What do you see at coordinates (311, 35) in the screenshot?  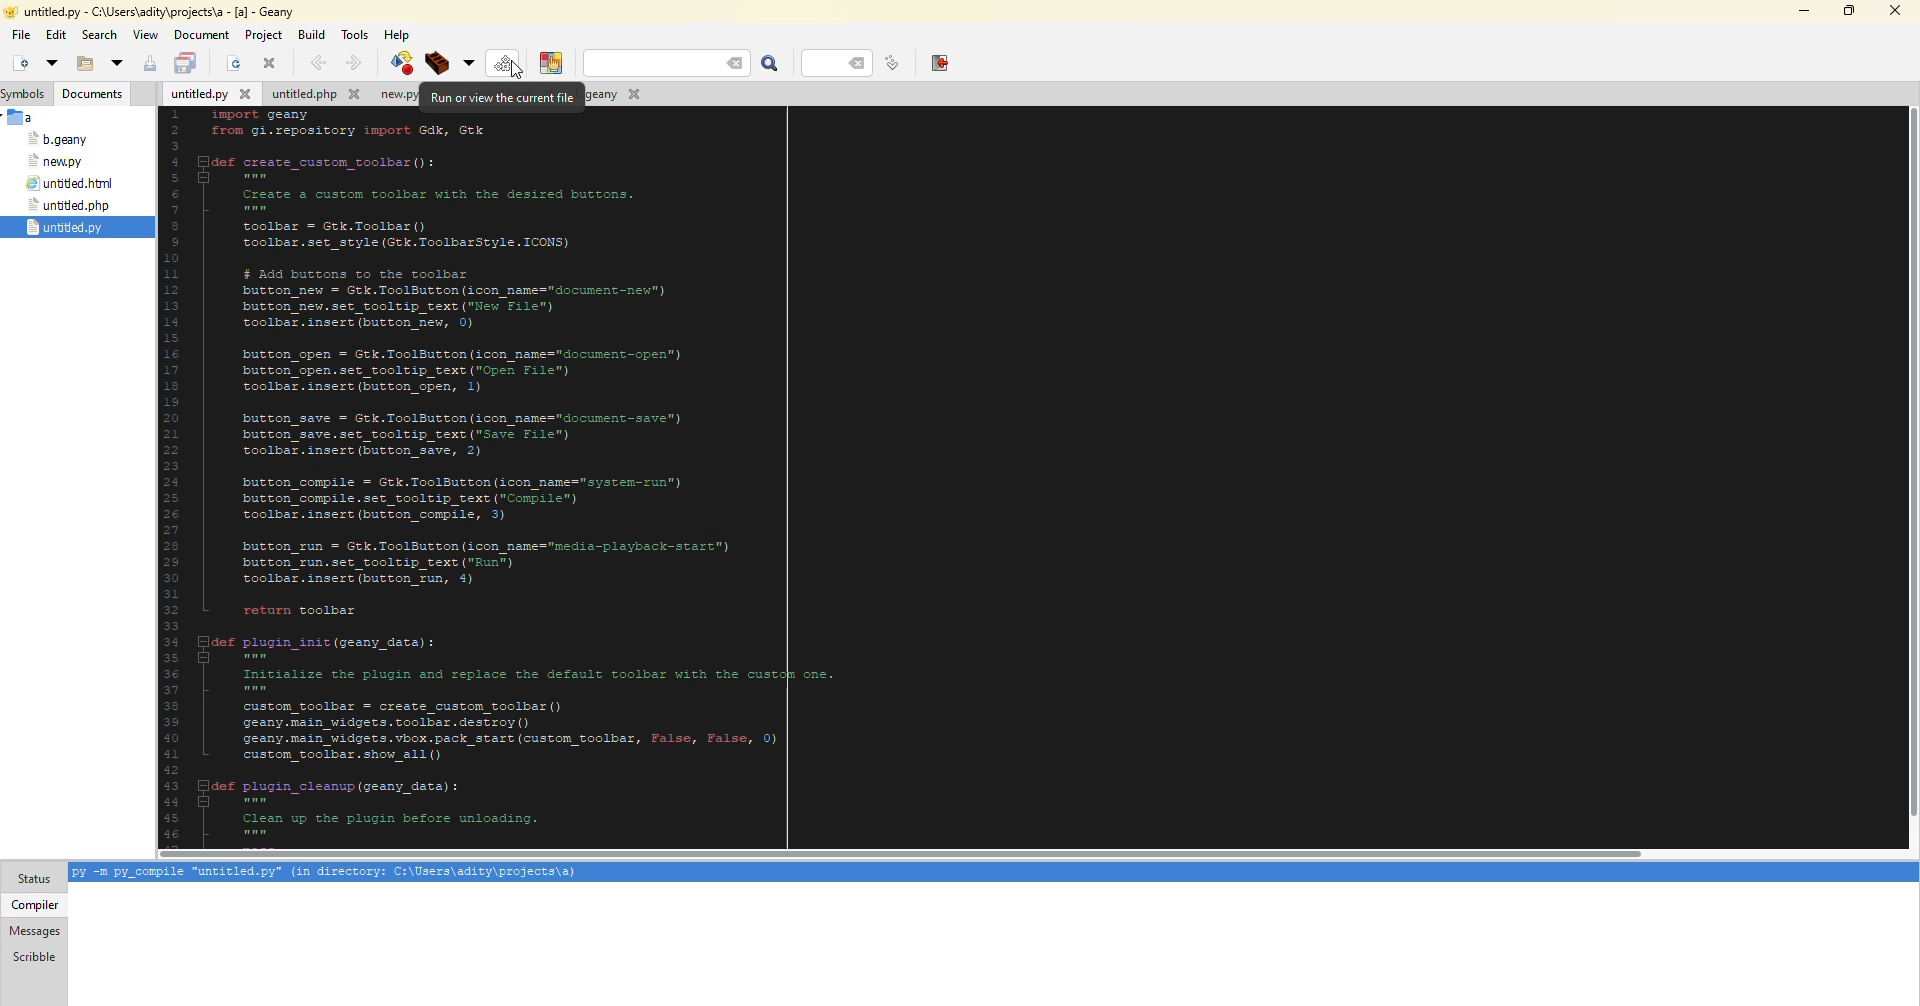 I see `build` at bounding box center [311, 35].